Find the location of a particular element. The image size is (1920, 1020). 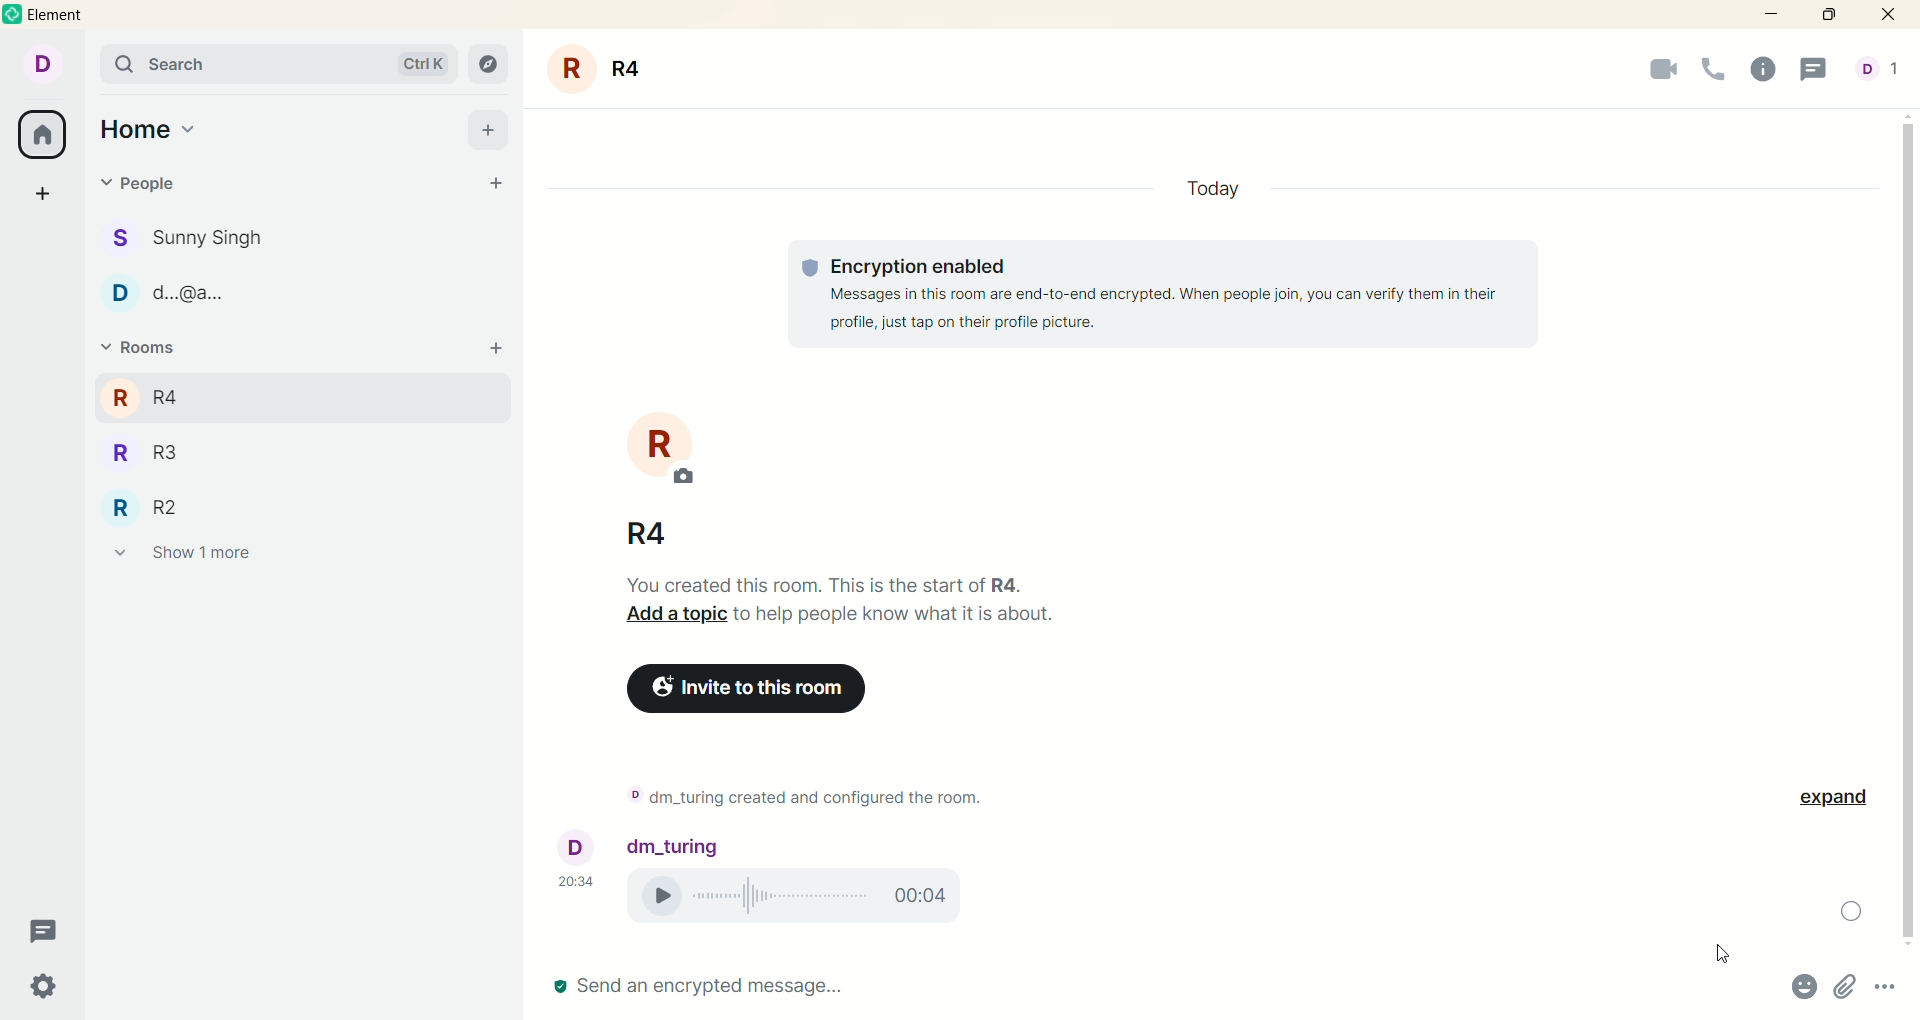

minimize is located at coordinates (1768, 16).